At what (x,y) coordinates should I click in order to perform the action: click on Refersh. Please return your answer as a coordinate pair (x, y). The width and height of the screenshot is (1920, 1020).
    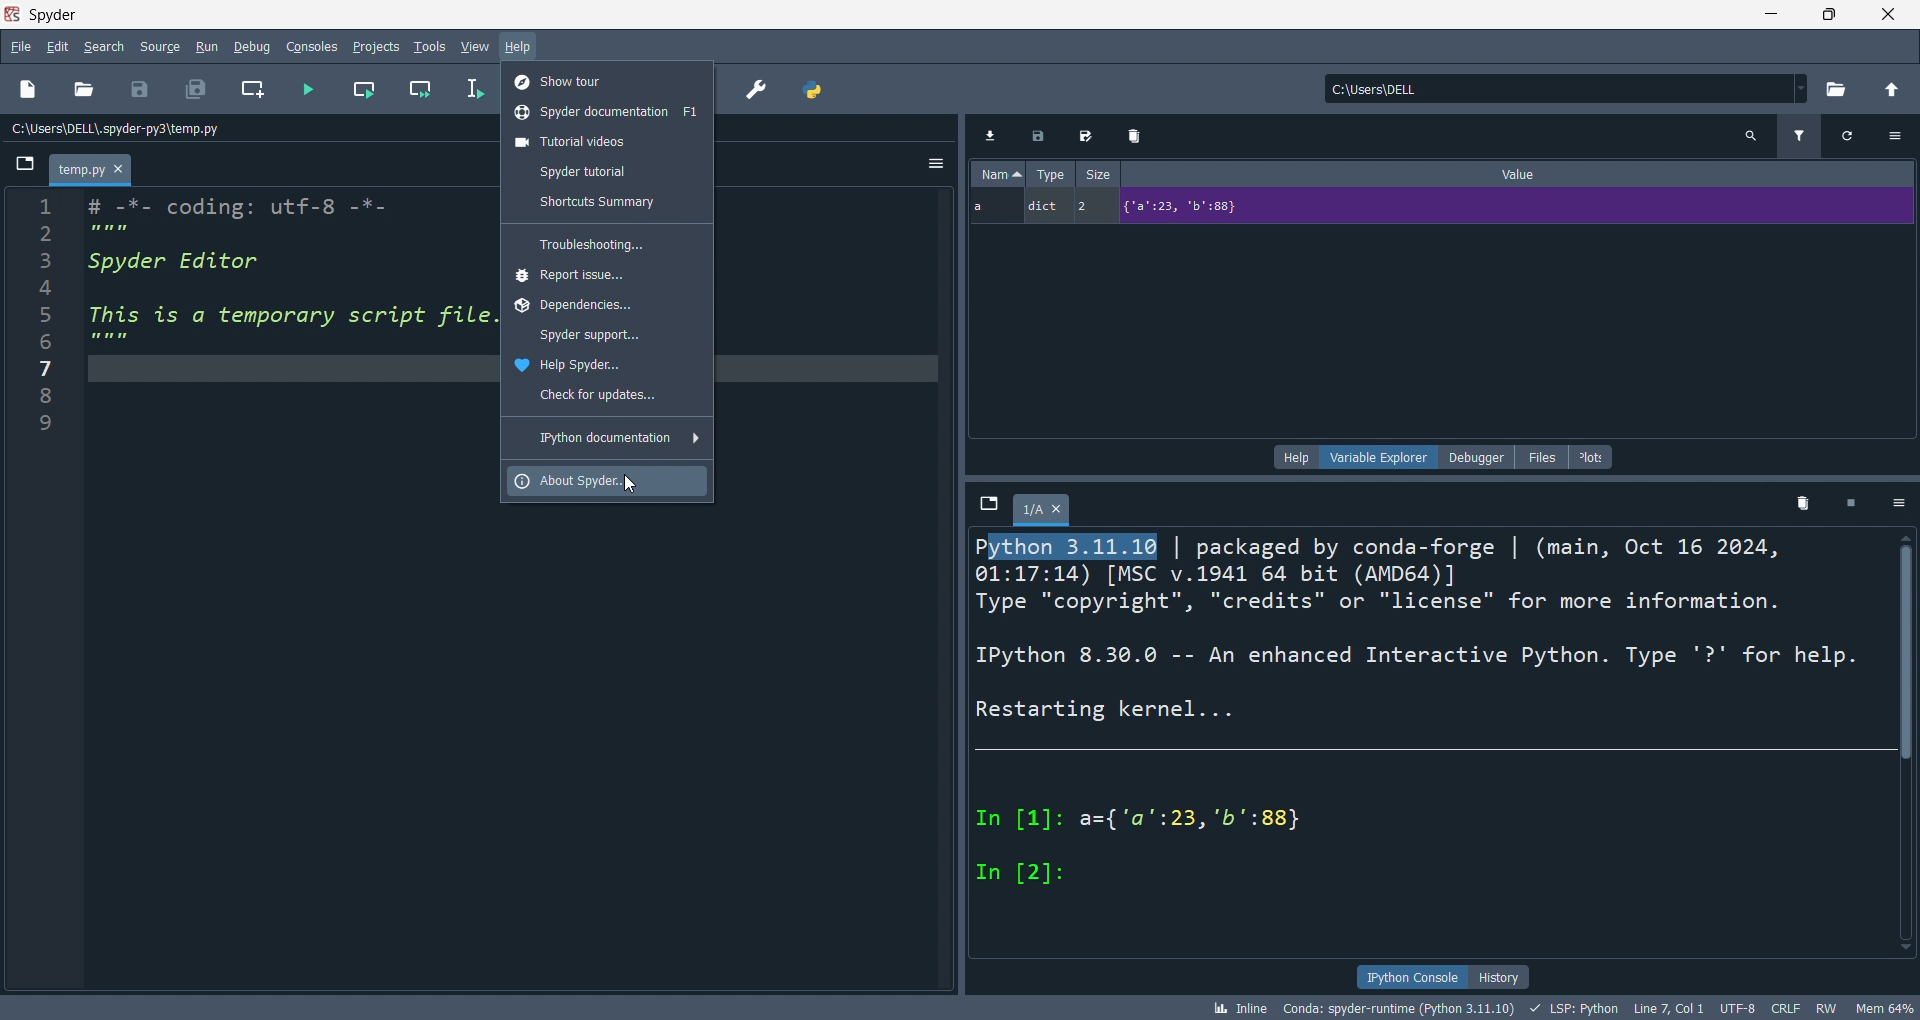
    Looking at the image, I should click on (1849, 137).